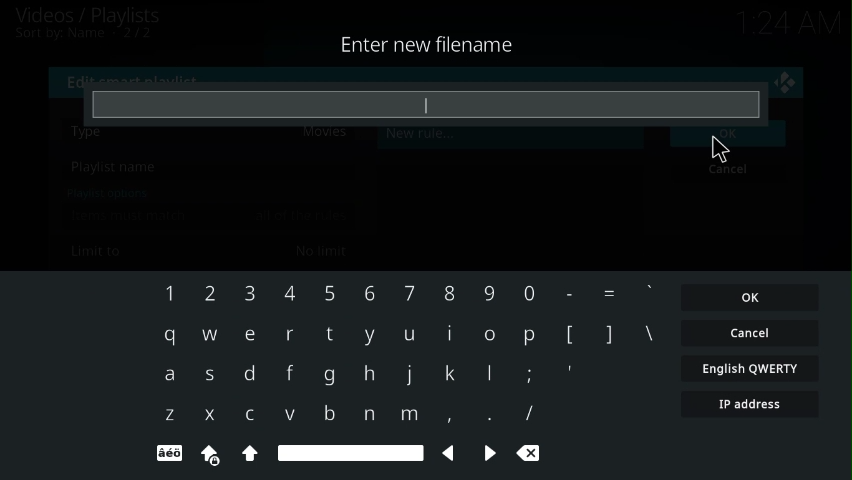 The height and width of the screenshot is (480, 852). I want to click on ,, so click(447, 415).